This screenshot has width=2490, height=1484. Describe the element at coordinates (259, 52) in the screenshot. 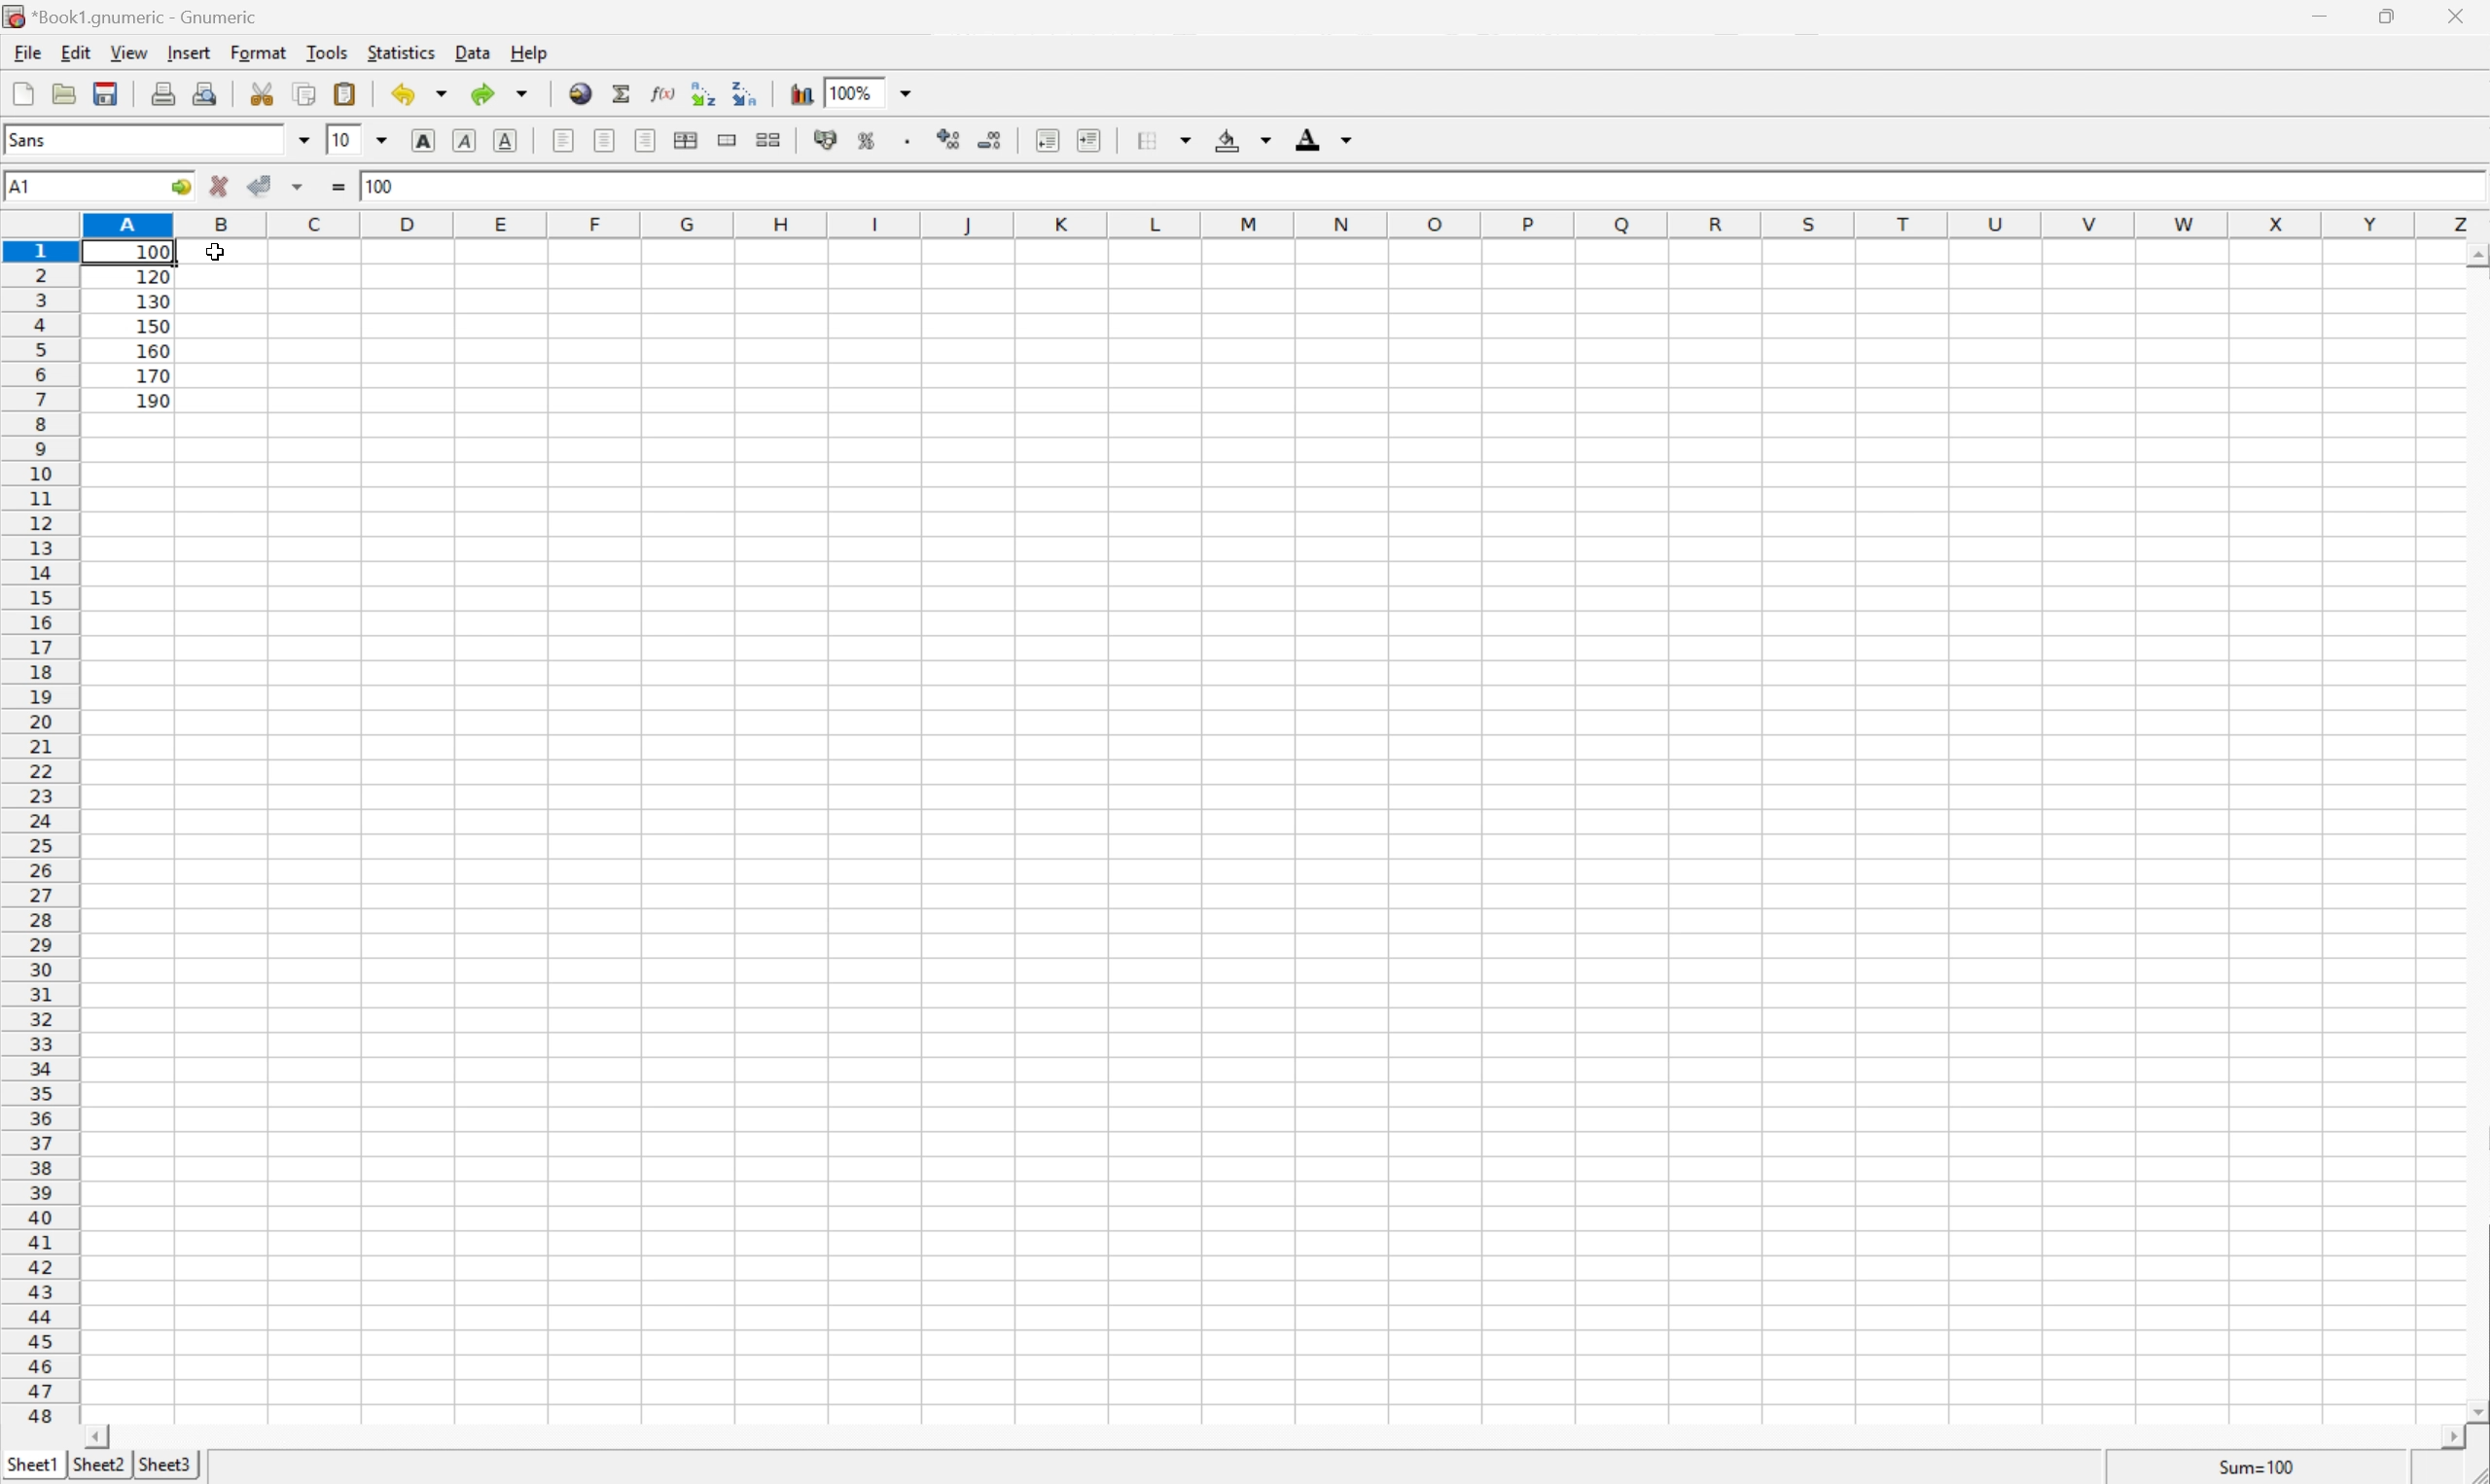

I see `Format` at that location.